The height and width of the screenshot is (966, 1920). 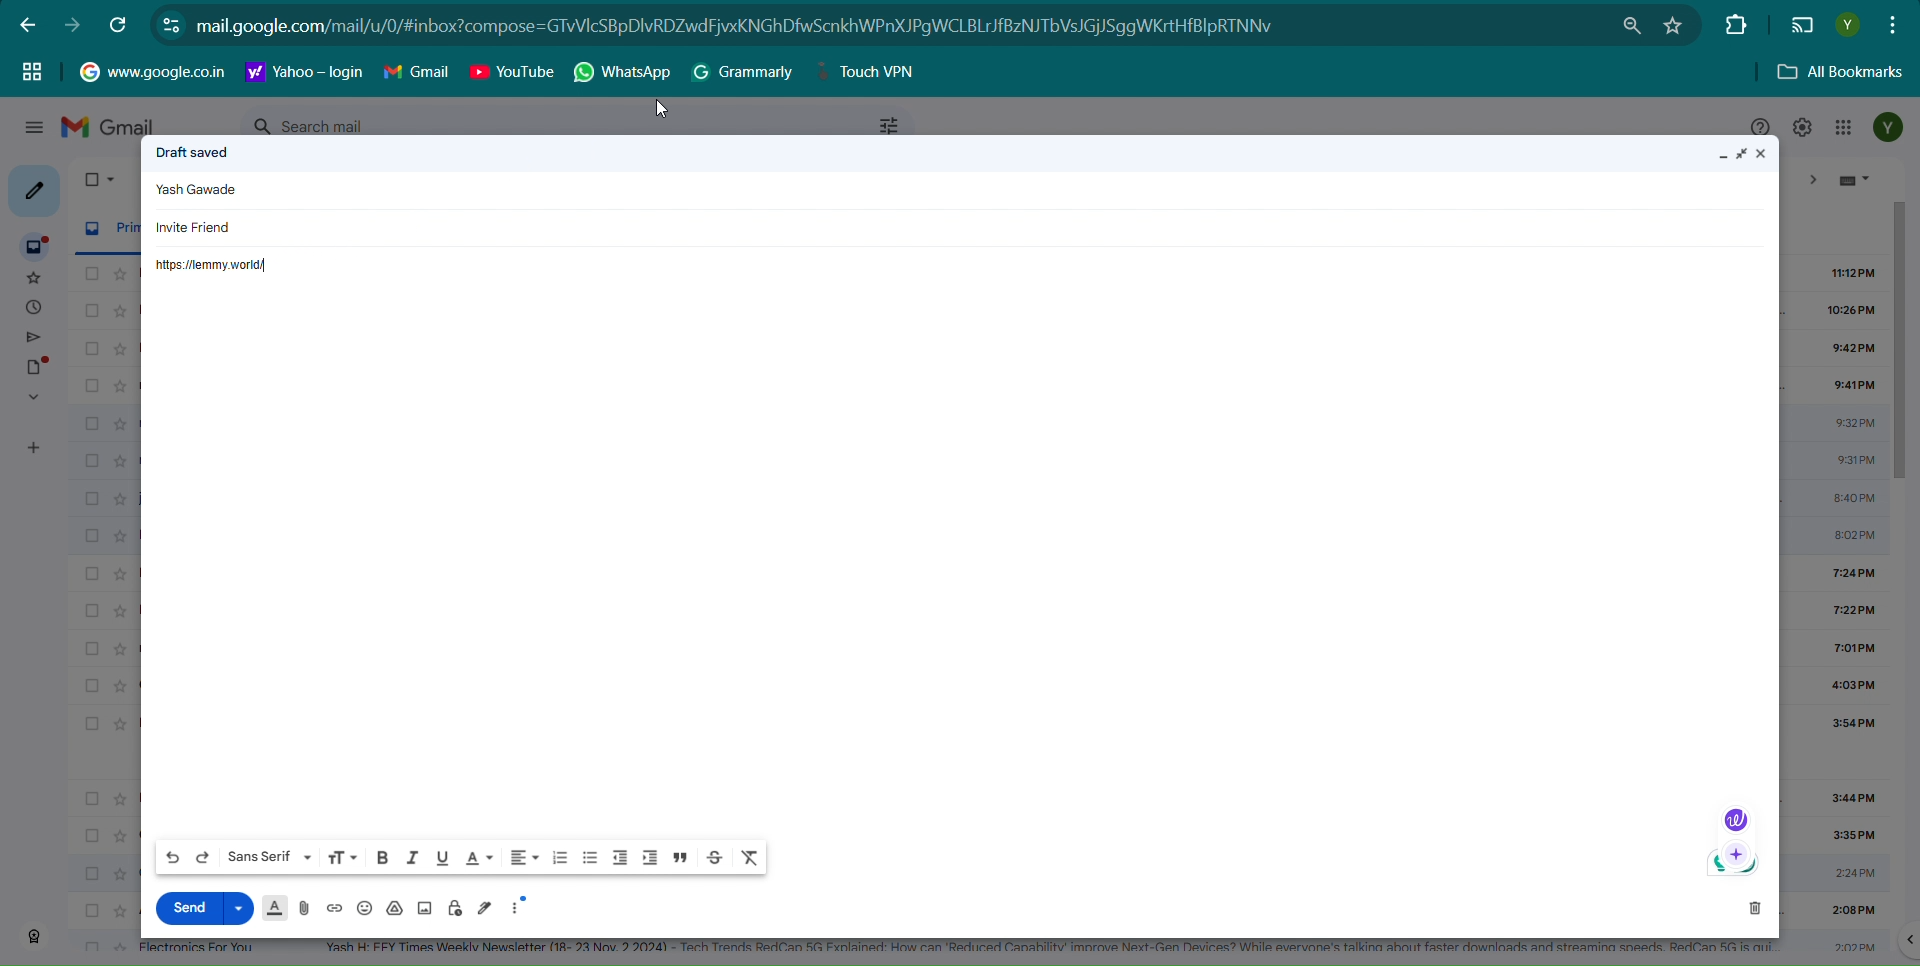 I want to click on More Option, so click(x=521, y=905).